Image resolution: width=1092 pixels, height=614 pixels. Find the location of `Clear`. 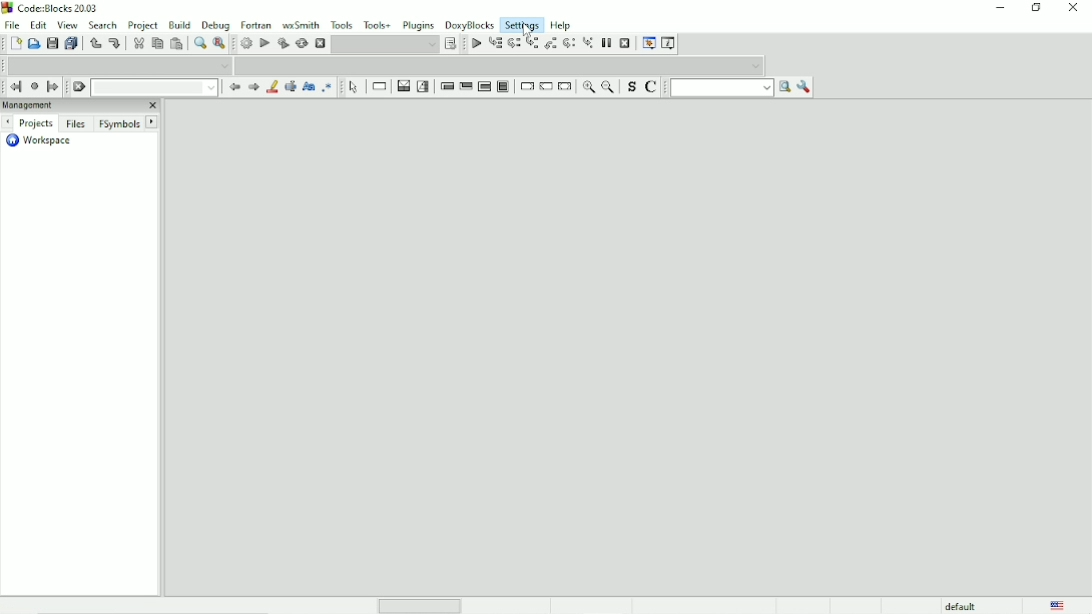

Clear is located at coordinates (79, 87).